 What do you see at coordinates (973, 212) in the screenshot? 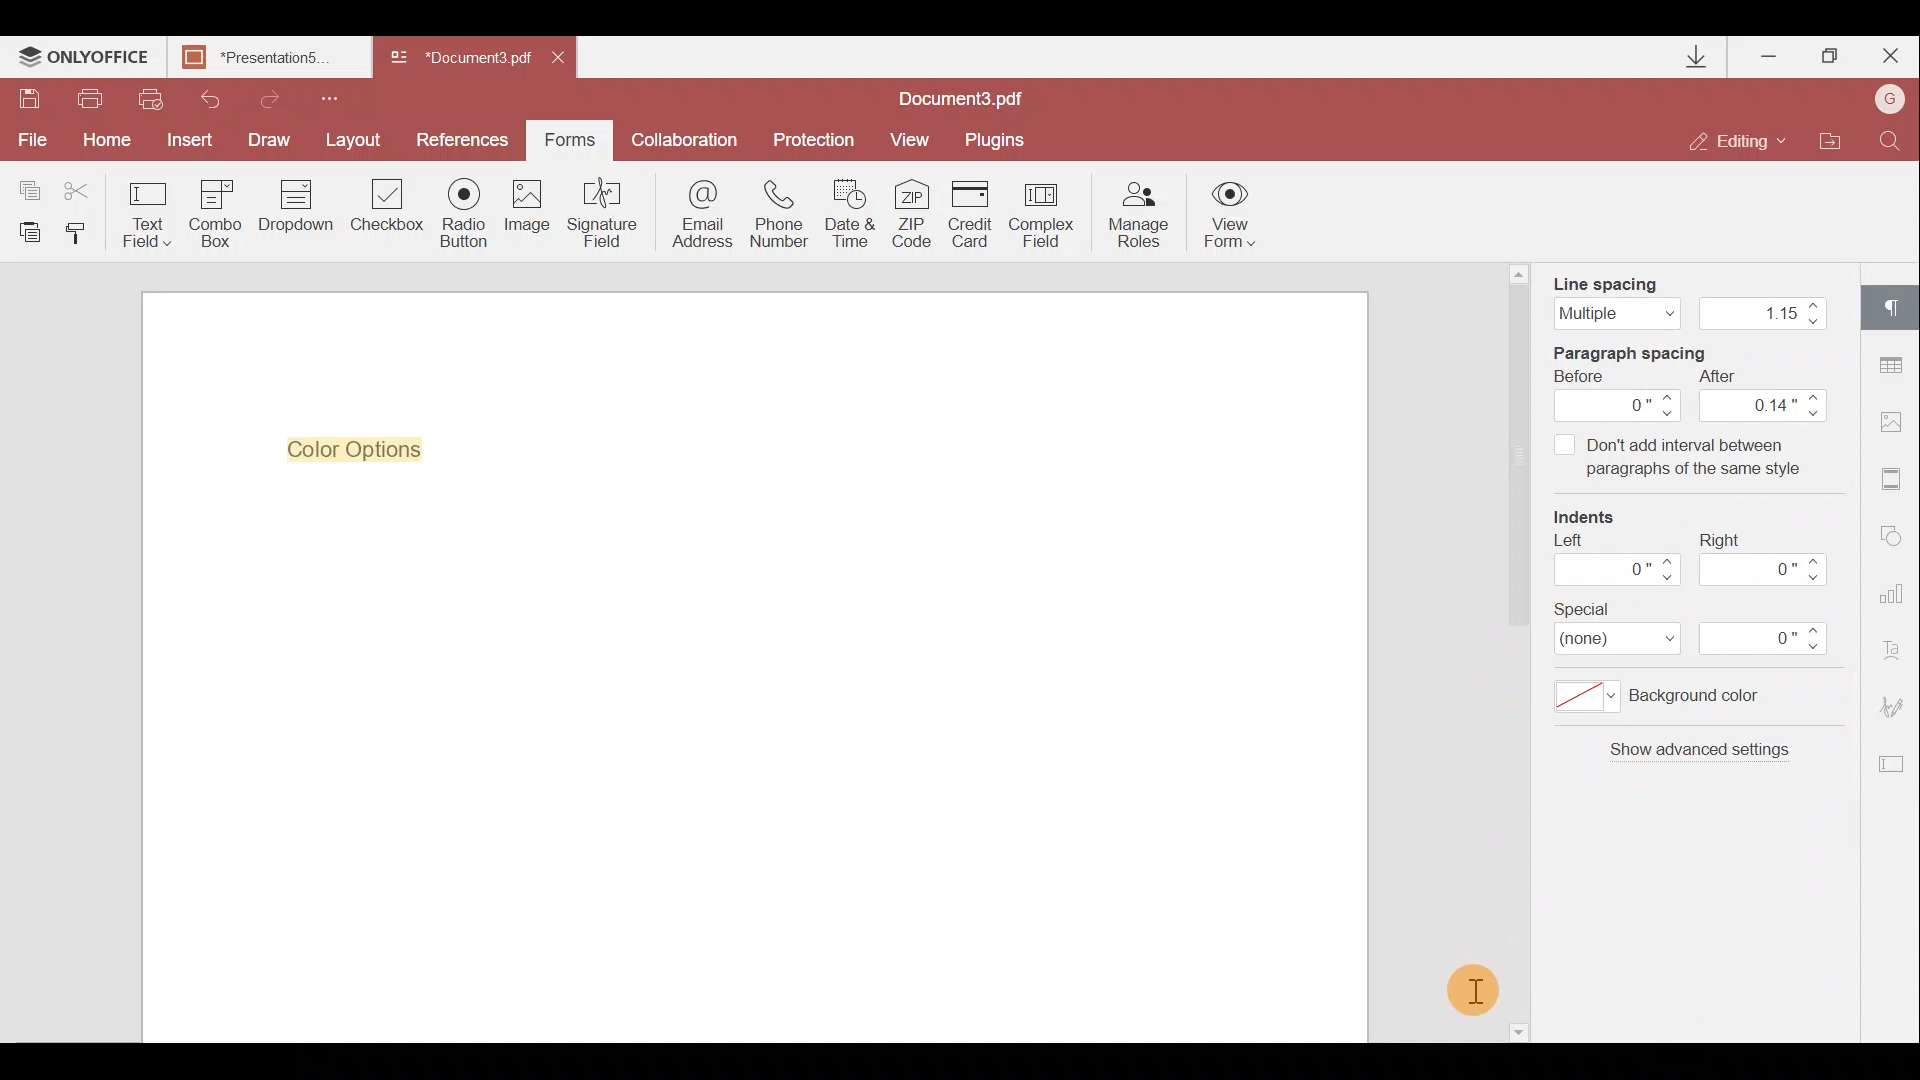
I see `Credit card` at bounding box center [973, 212].